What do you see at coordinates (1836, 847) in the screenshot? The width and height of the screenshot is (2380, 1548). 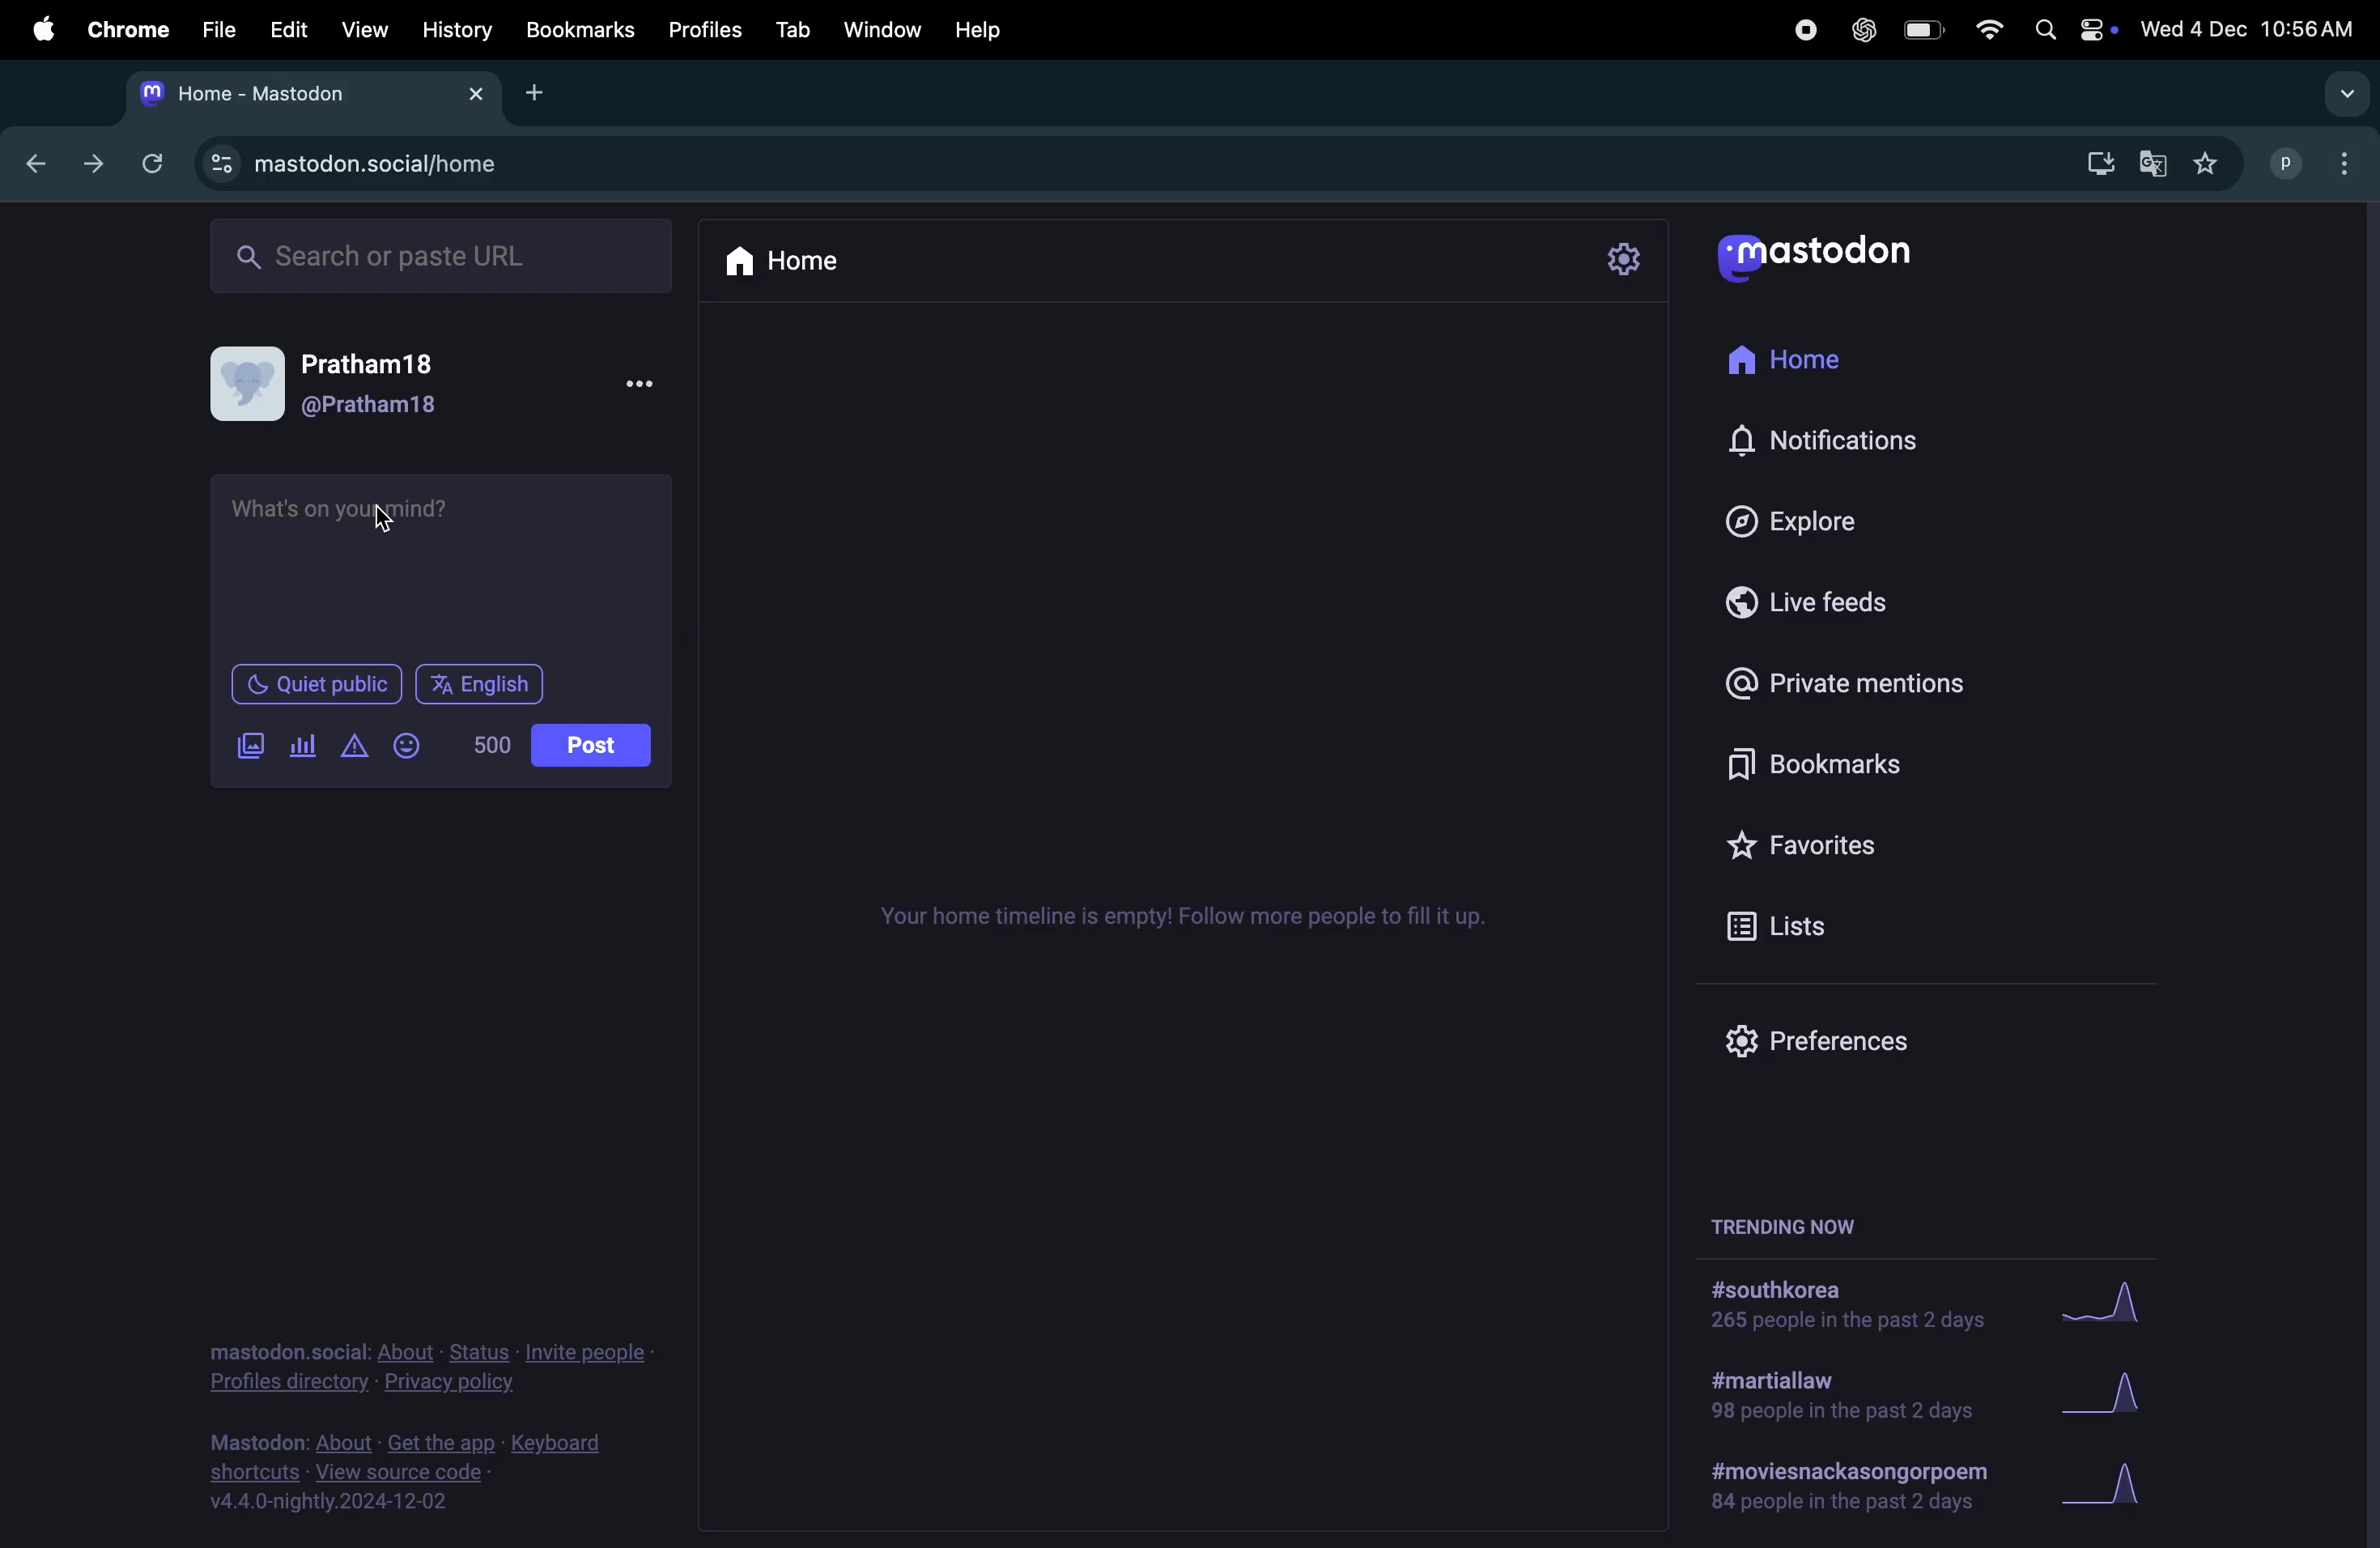 I see `favourites` at bounding box center [1836, 847].